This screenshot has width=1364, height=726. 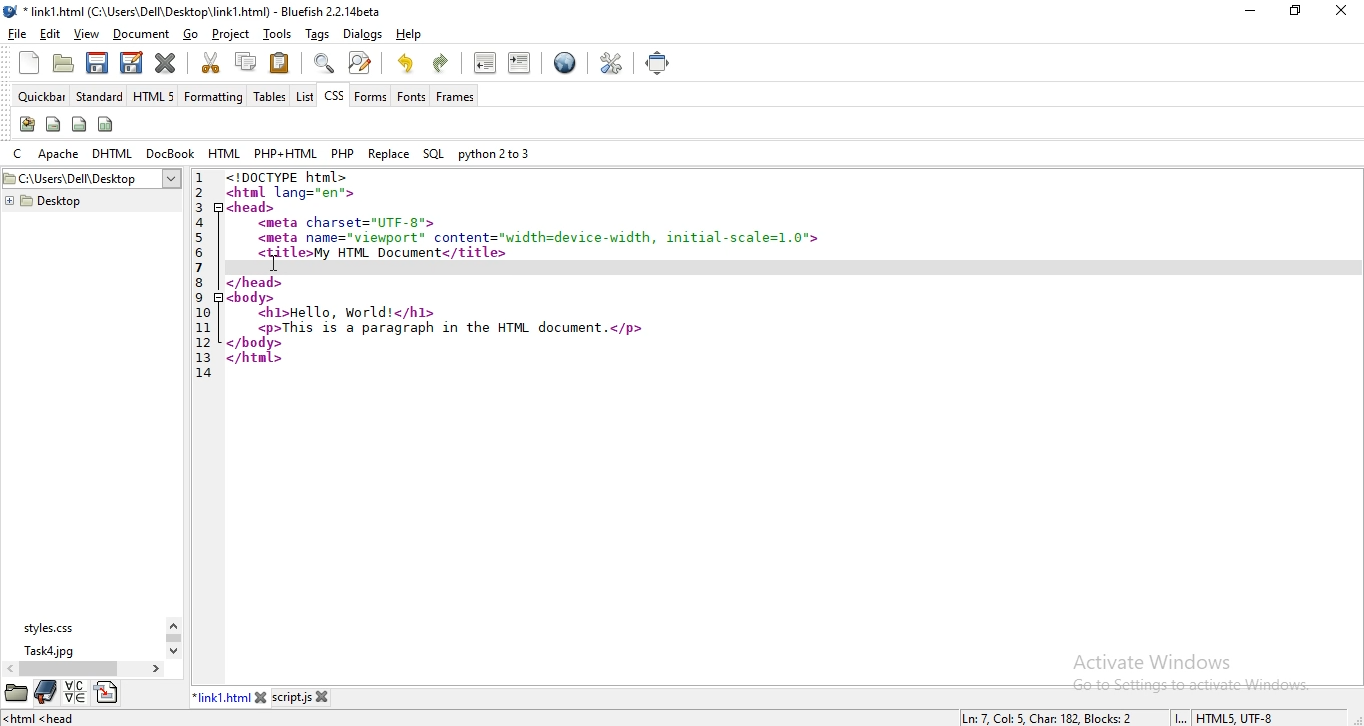 I want to click on 14, so click(x=204, y=374).